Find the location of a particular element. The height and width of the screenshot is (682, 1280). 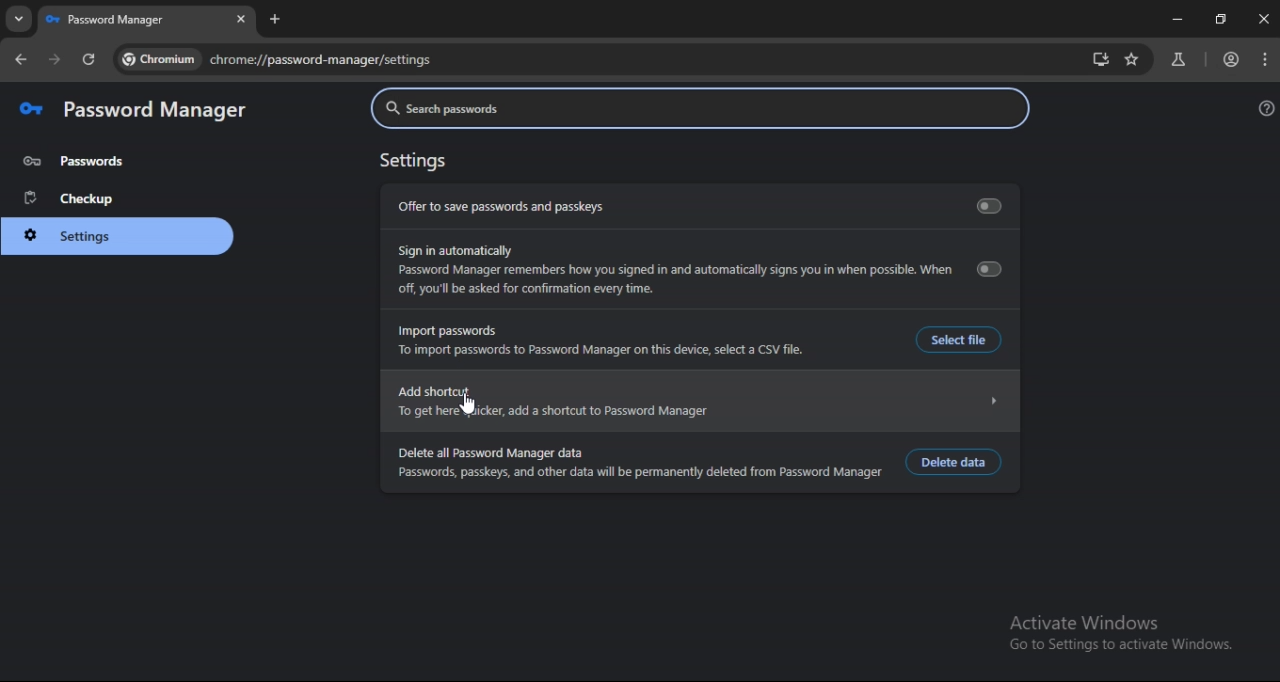

close tab is located at coordinates (242, 19).